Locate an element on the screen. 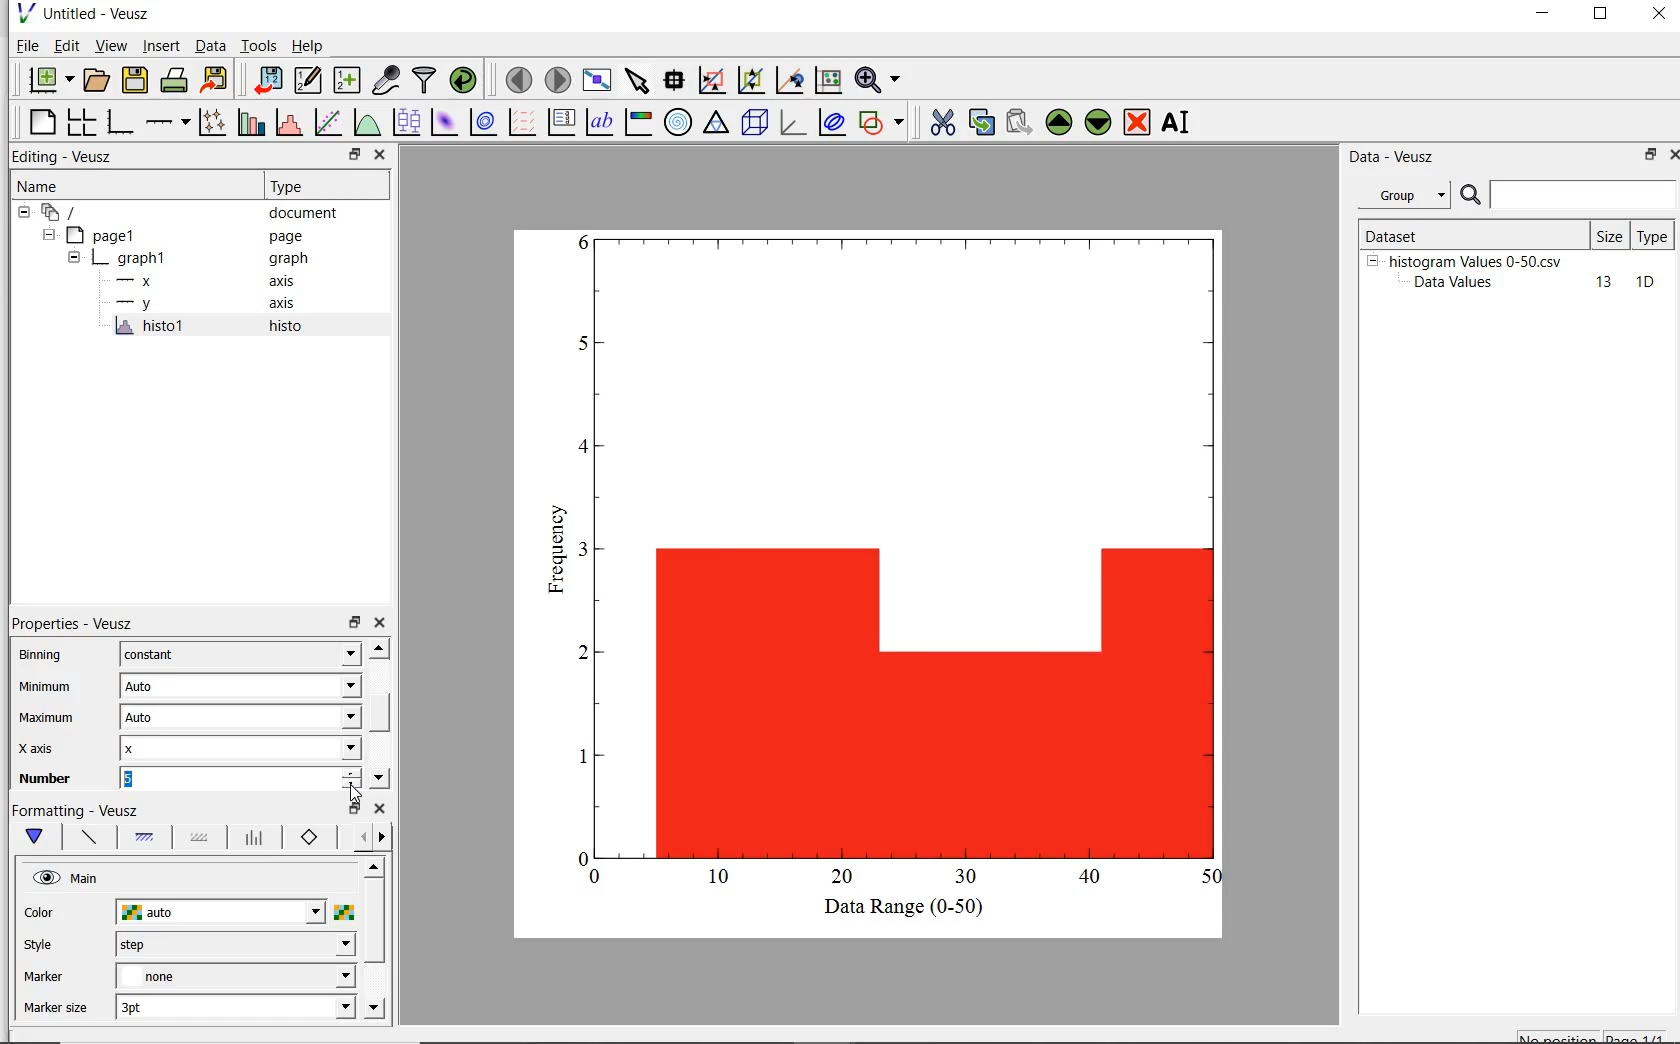 This screenshot has width=1680, height=1044. plot 2d dataset as contours is located at coordinates (483, 122).